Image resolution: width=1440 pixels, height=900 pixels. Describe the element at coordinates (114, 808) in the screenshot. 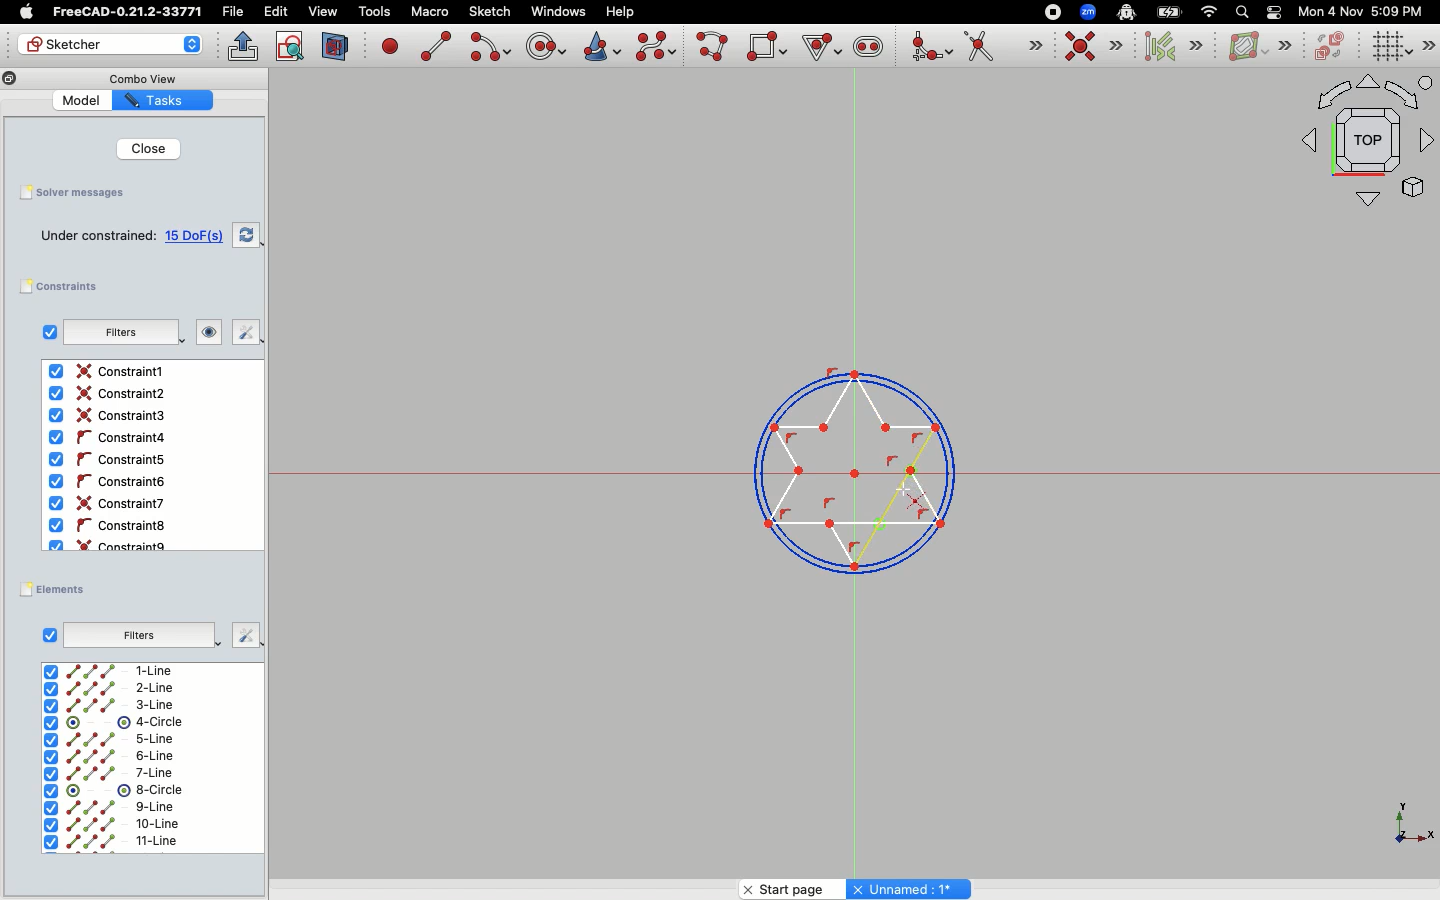

I see `9-line` at that location.